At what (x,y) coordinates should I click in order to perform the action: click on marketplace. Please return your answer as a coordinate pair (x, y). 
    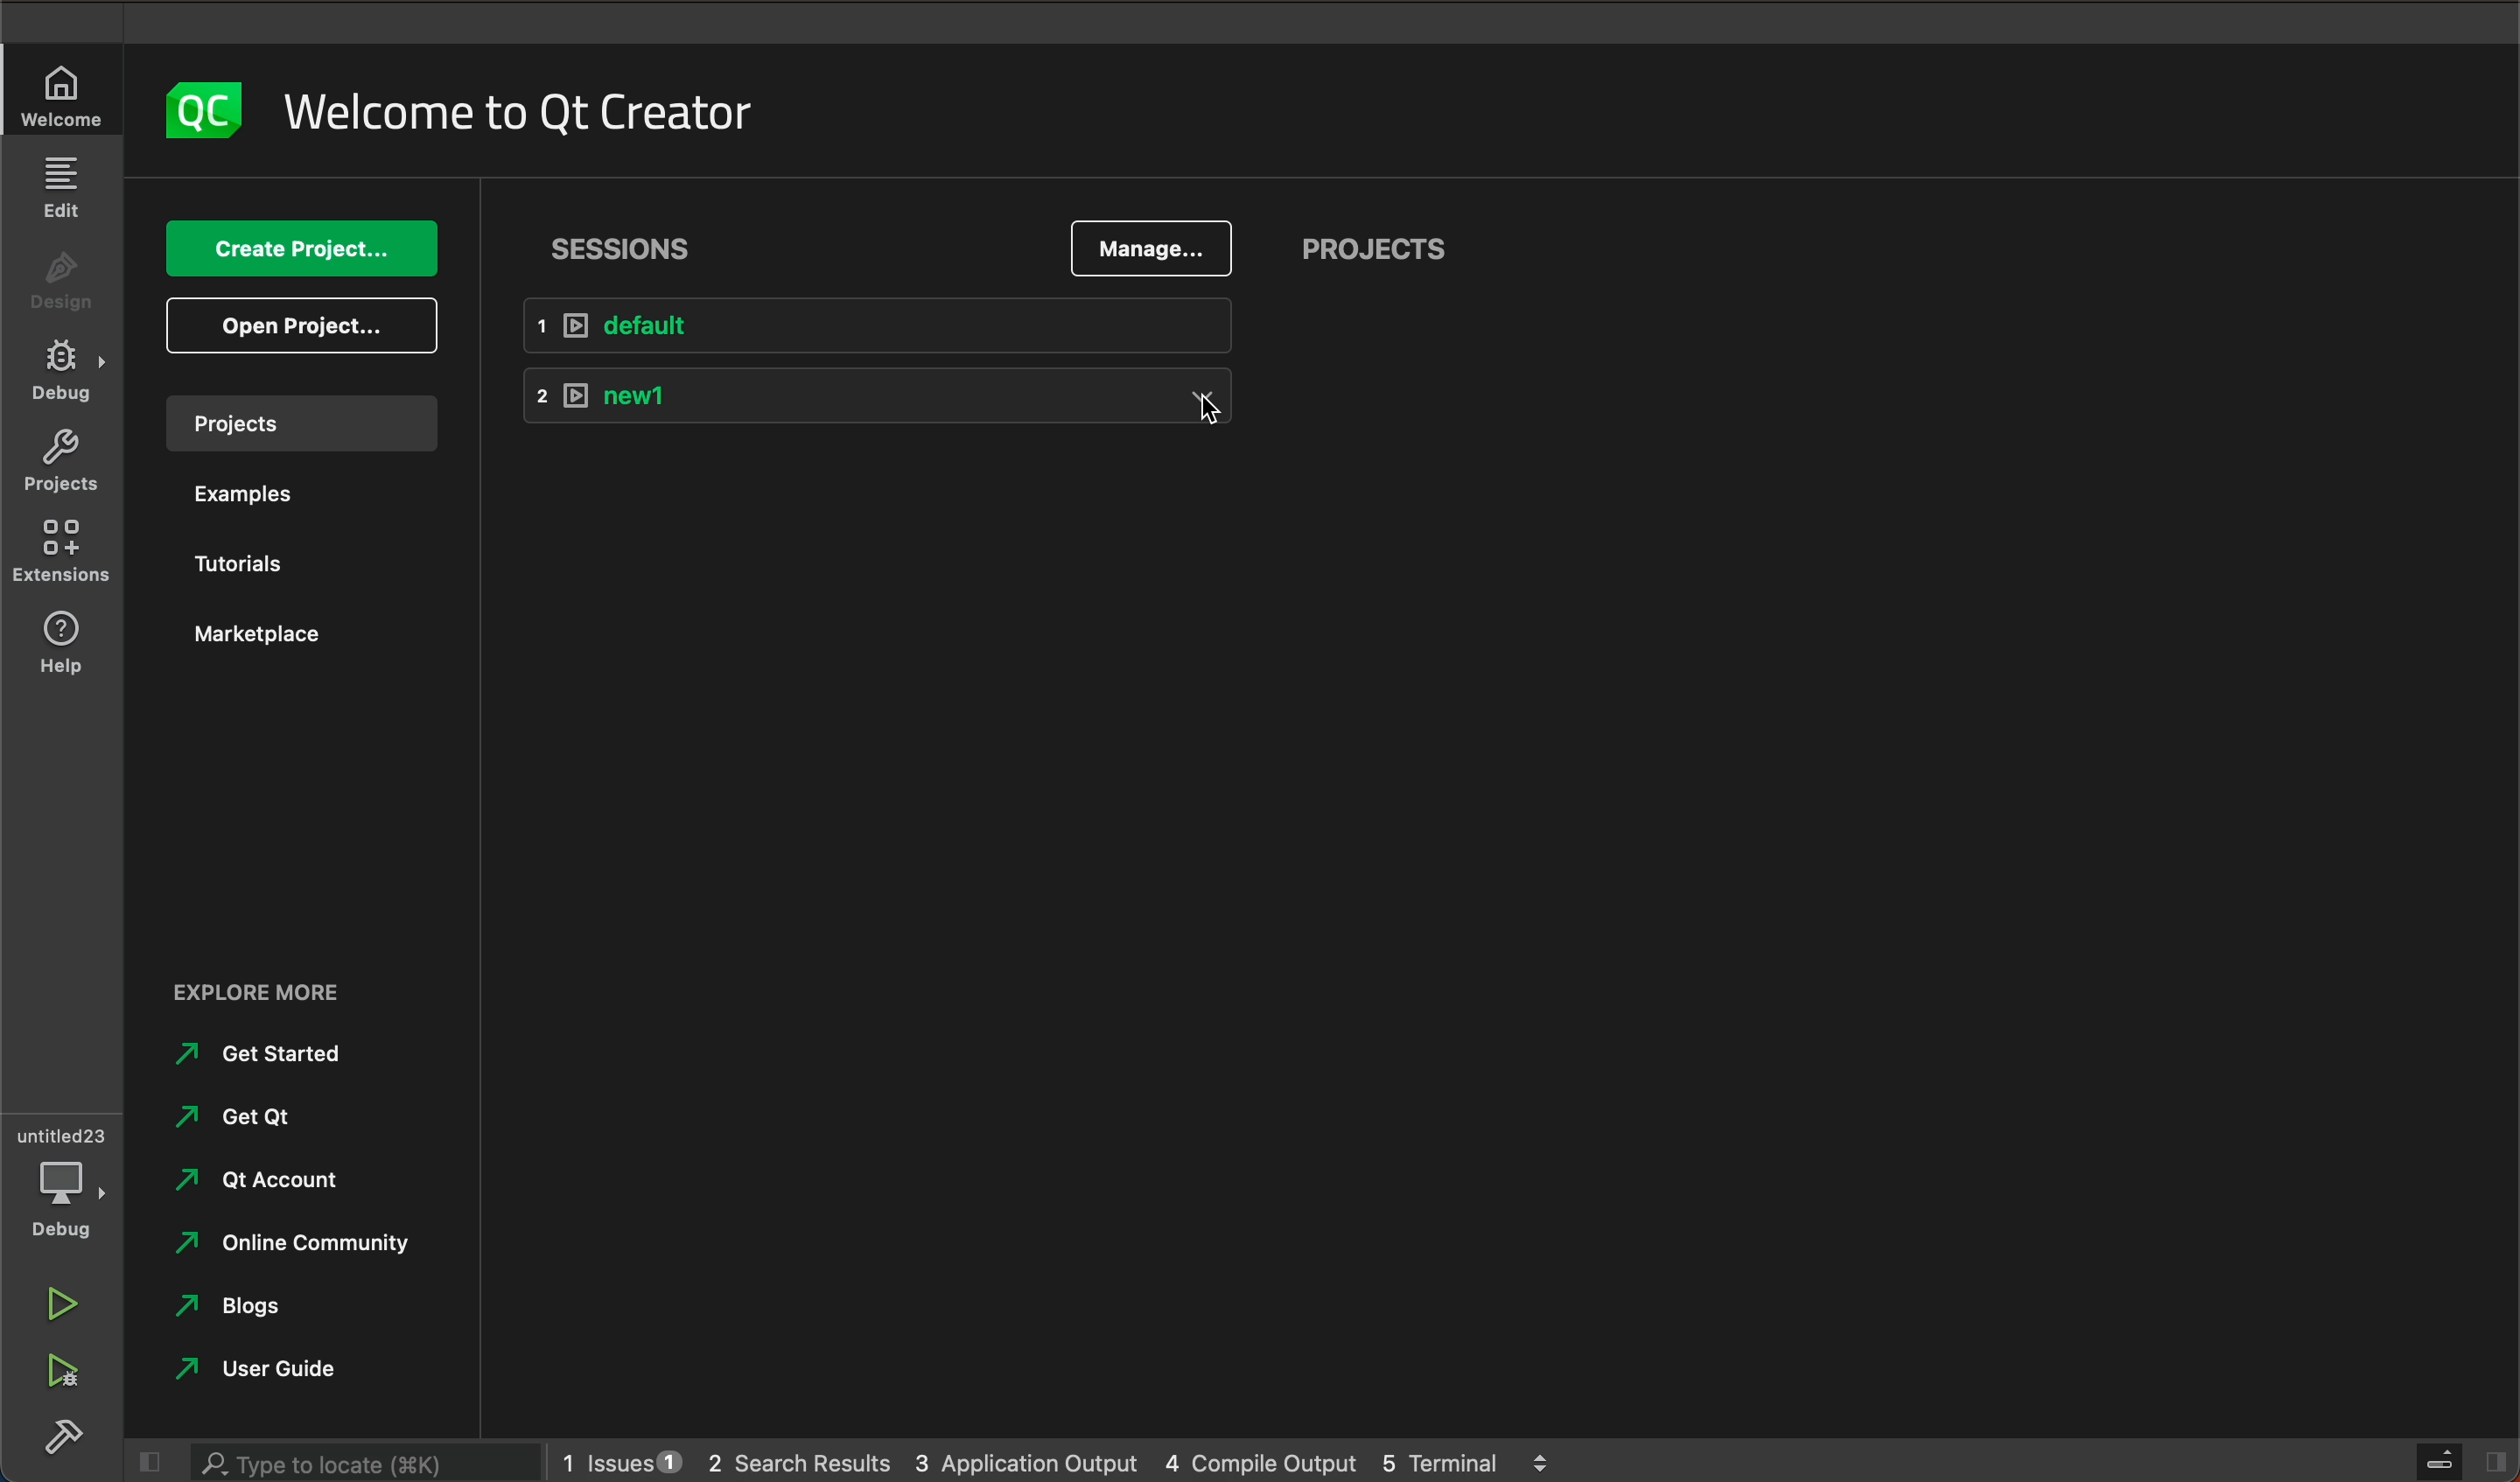
    Looking at the image, I should click on (268, 636).